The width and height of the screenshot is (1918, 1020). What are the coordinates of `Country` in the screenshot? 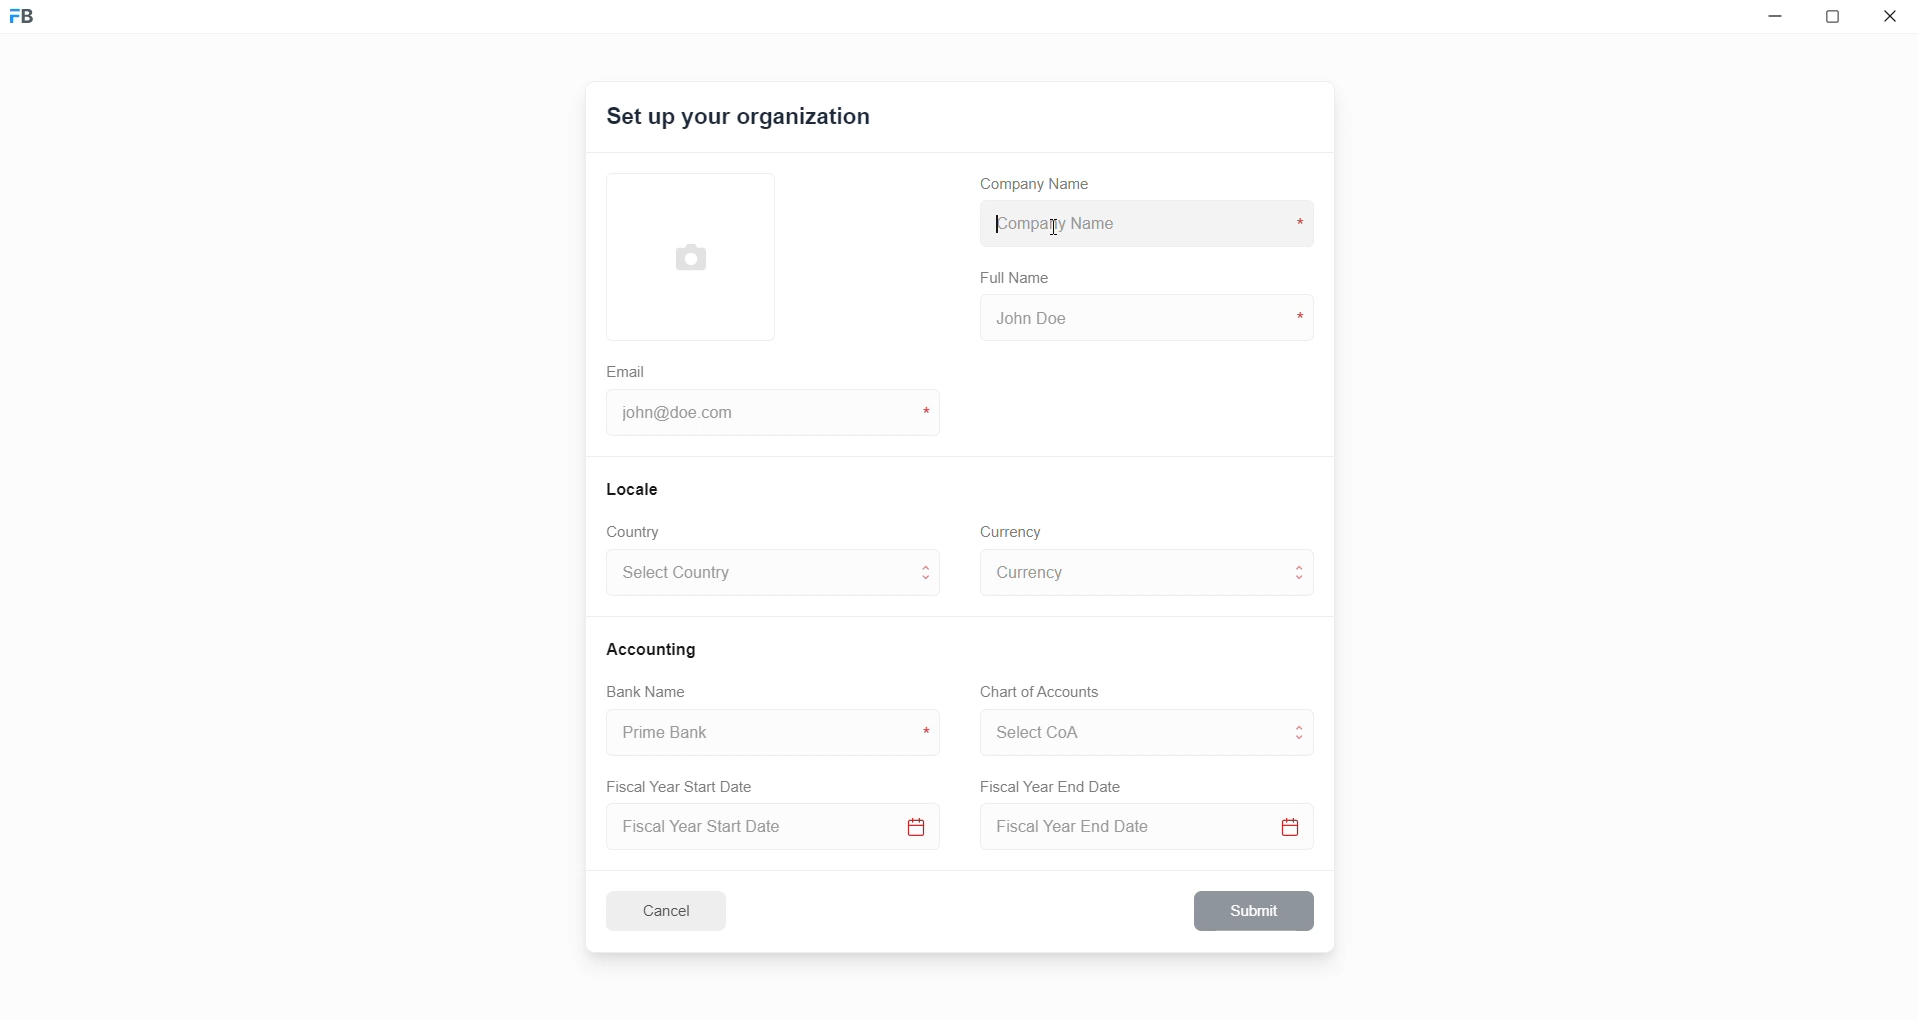 It's located at (638, 532).